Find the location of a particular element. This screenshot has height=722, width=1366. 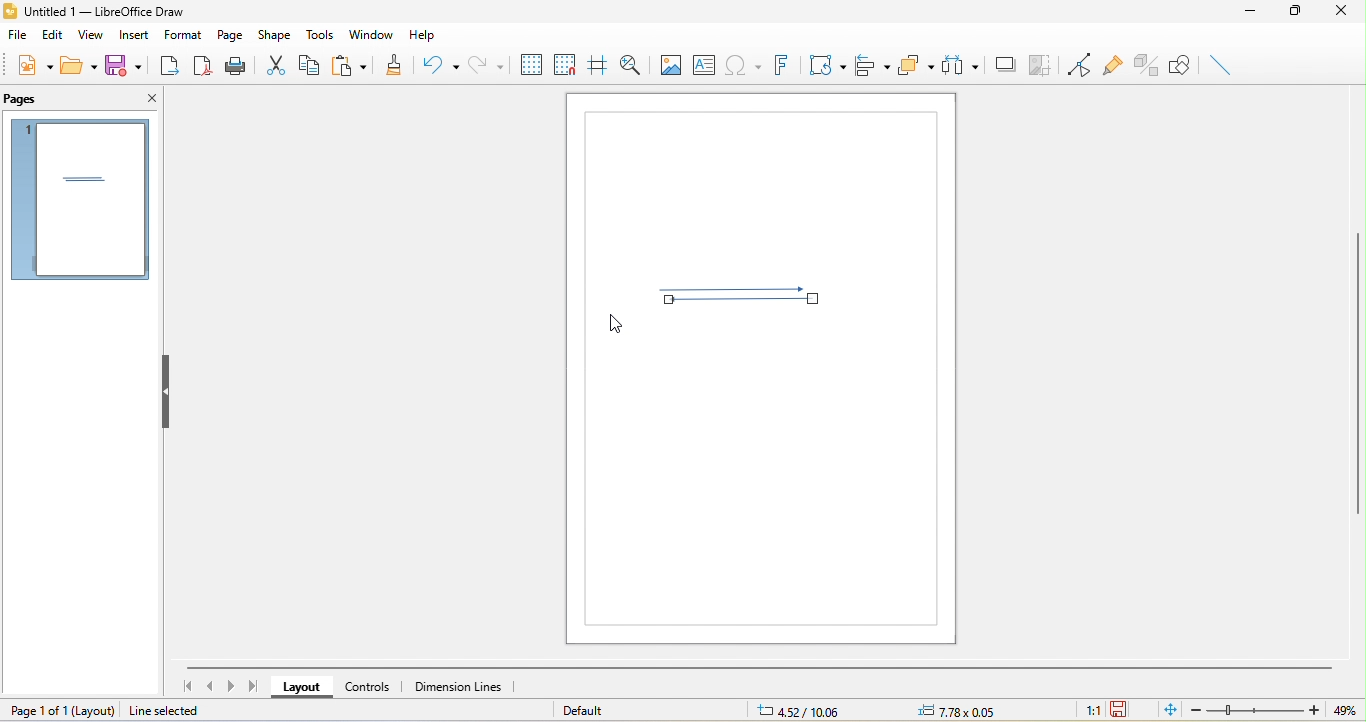

shadow is located at coordinates (1006, 65).